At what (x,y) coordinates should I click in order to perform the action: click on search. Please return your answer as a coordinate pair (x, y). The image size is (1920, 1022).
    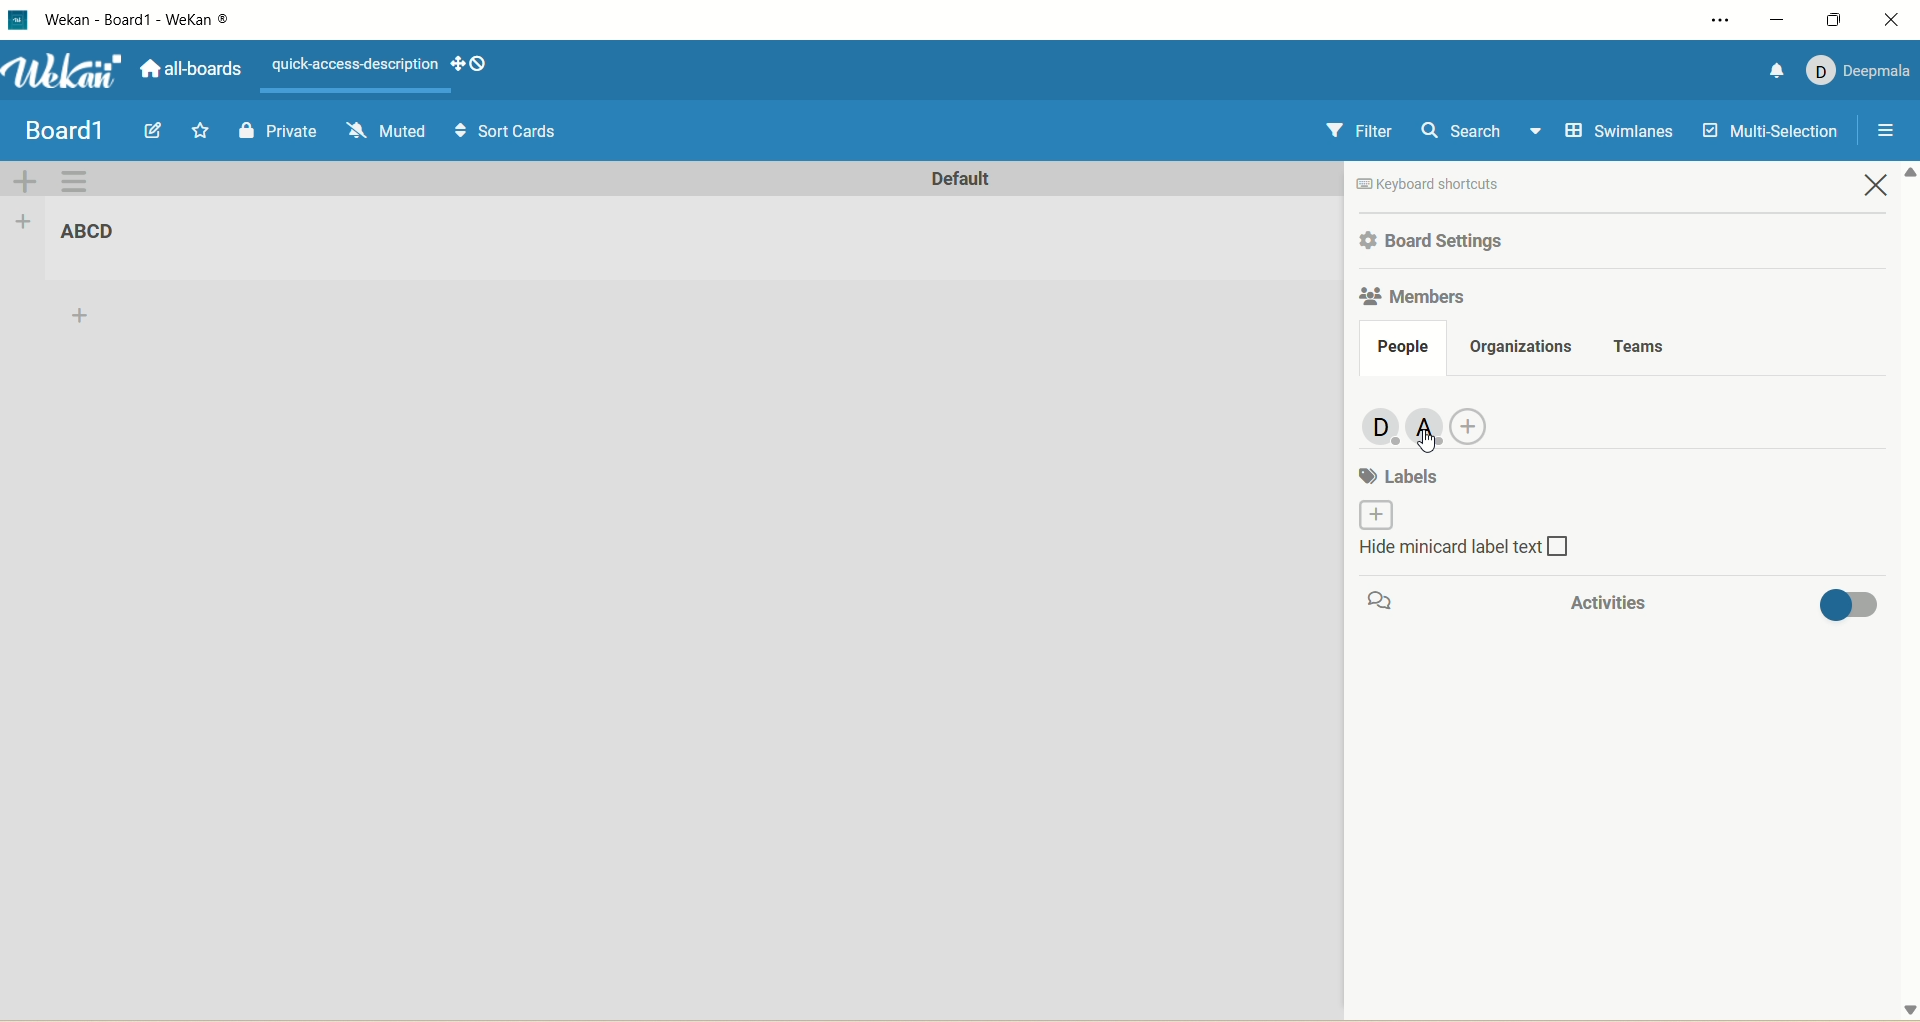
    Looking at the image, I should click on (1479, 133).